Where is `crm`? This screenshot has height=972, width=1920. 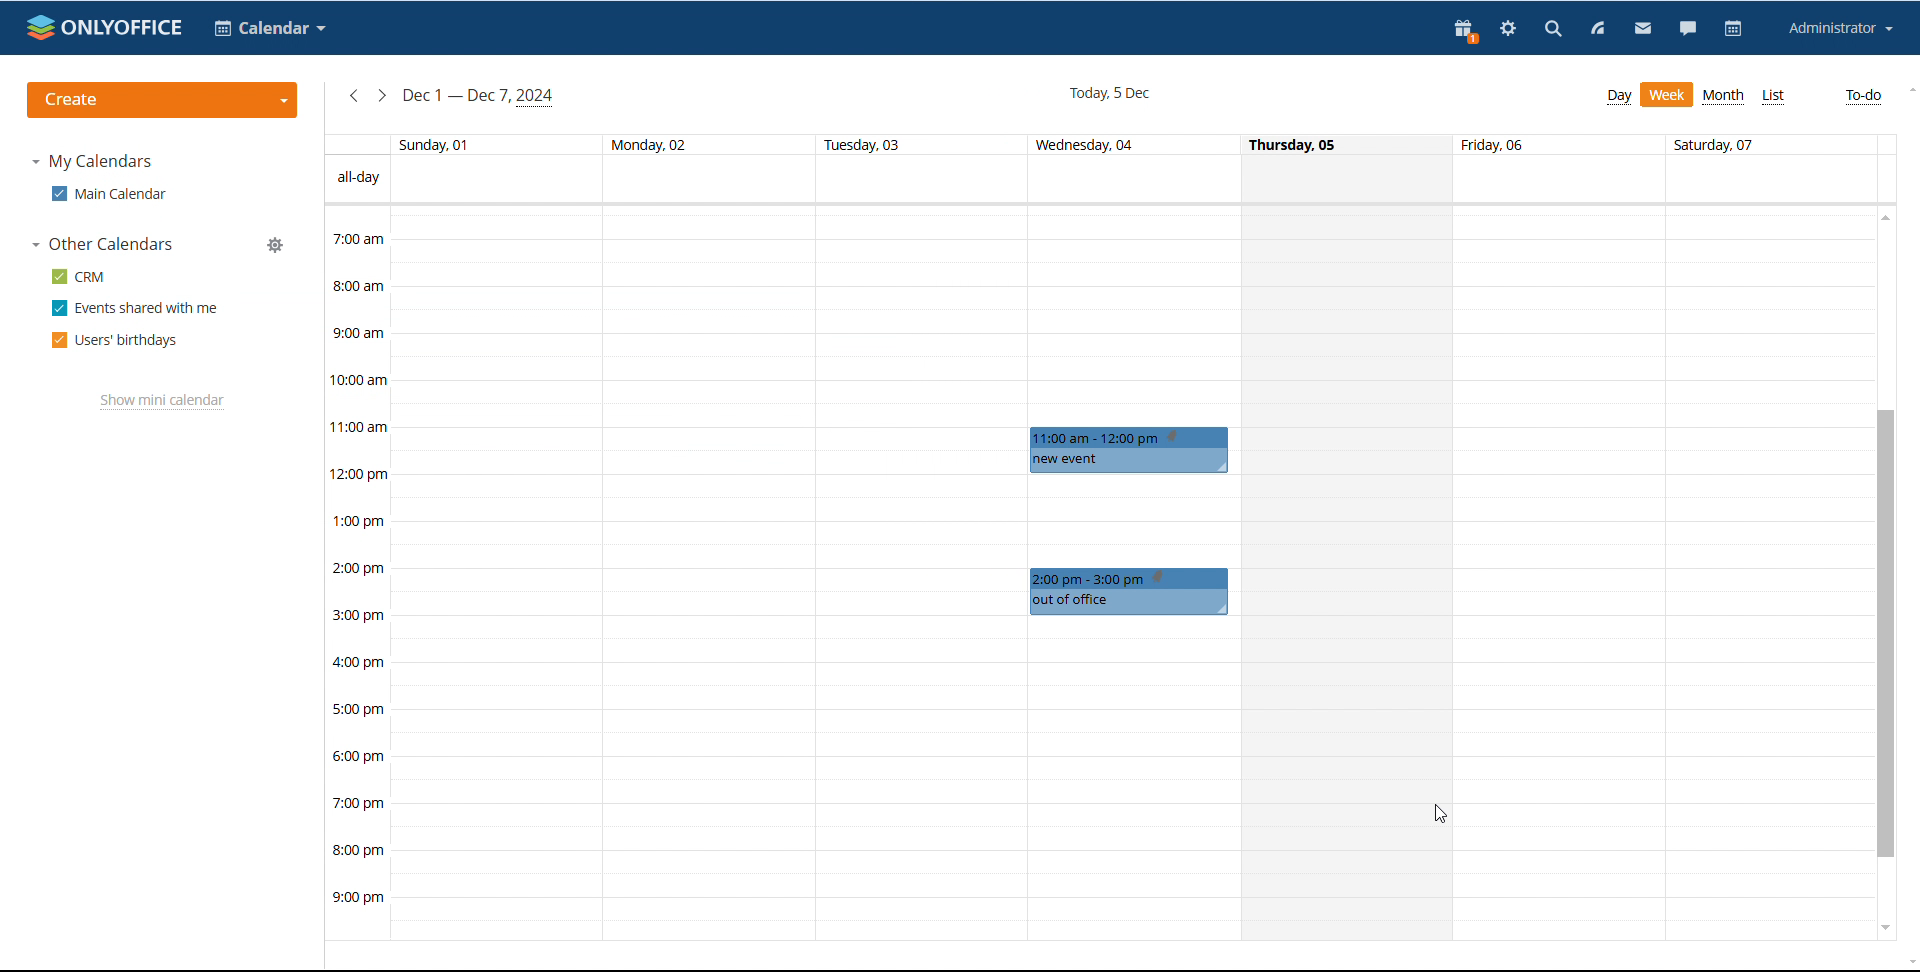
crm is located at coordinates (80, 275).